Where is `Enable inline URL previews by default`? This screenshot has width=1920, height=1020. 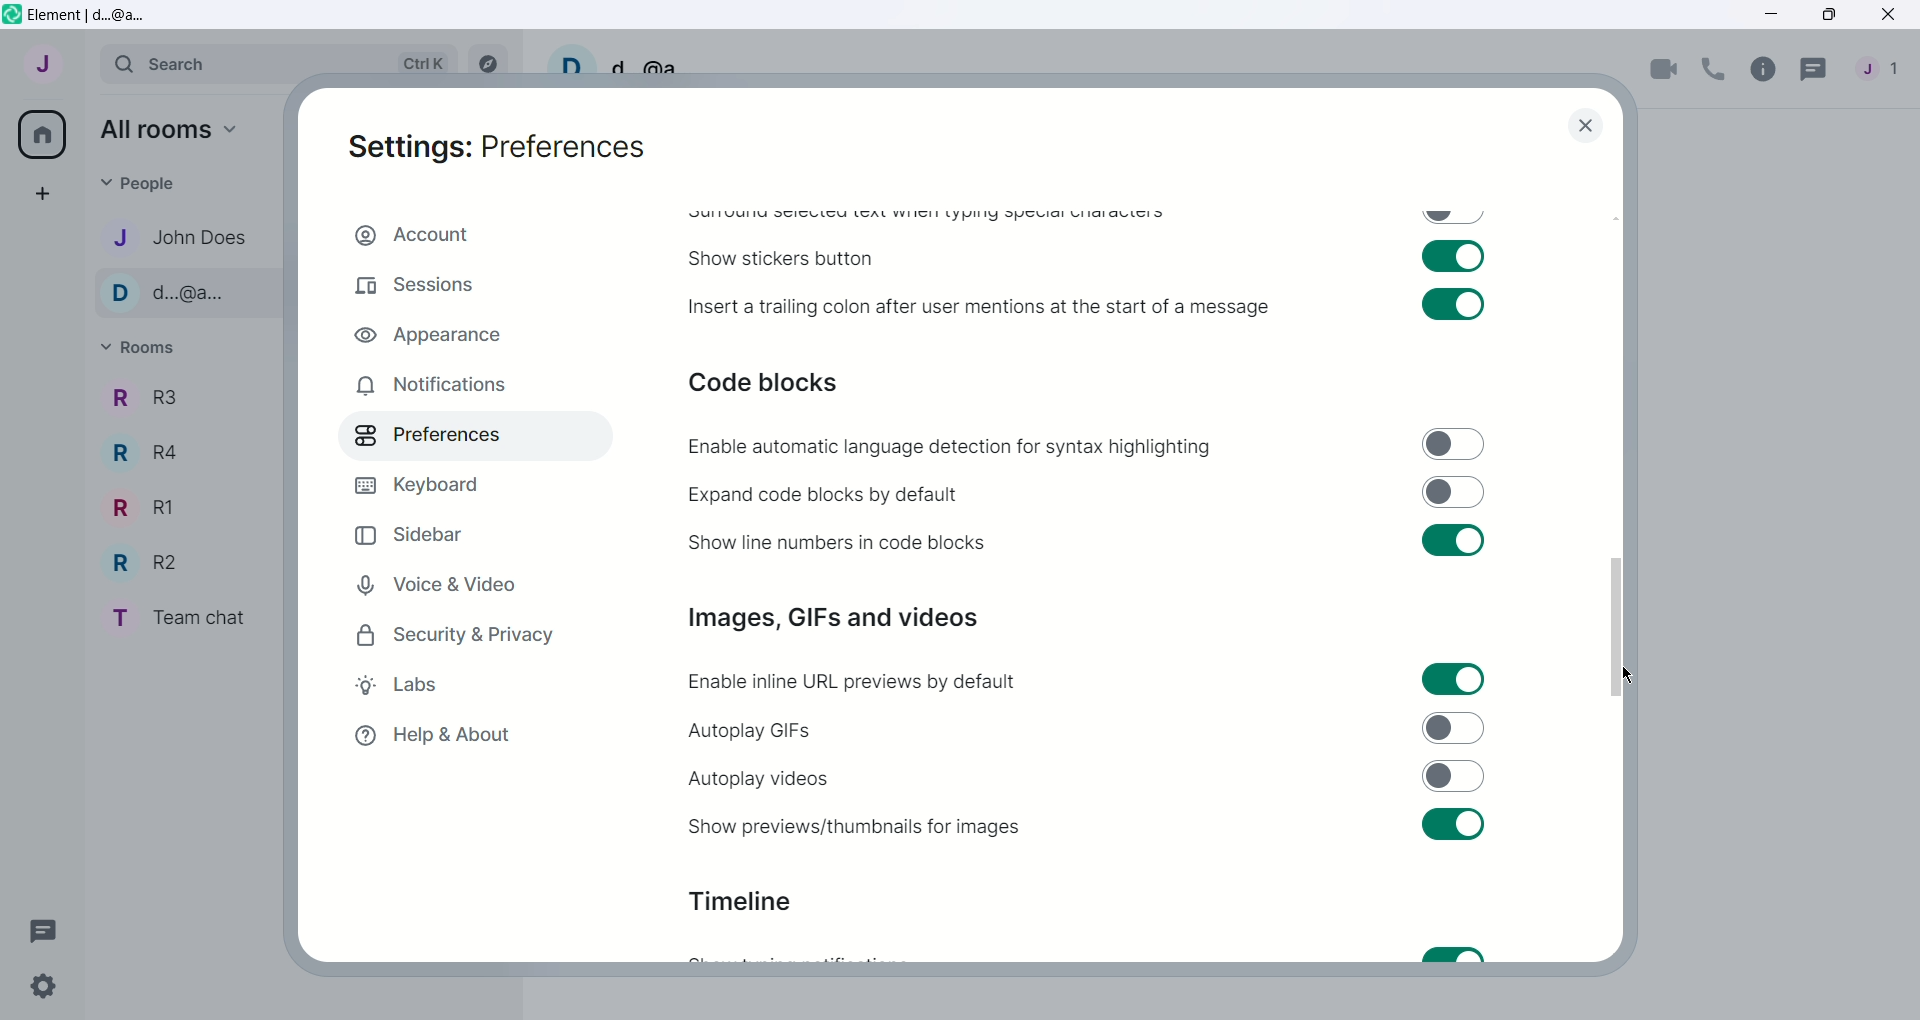 Enable inline URL previews by default is located at coordinates (855, 682).